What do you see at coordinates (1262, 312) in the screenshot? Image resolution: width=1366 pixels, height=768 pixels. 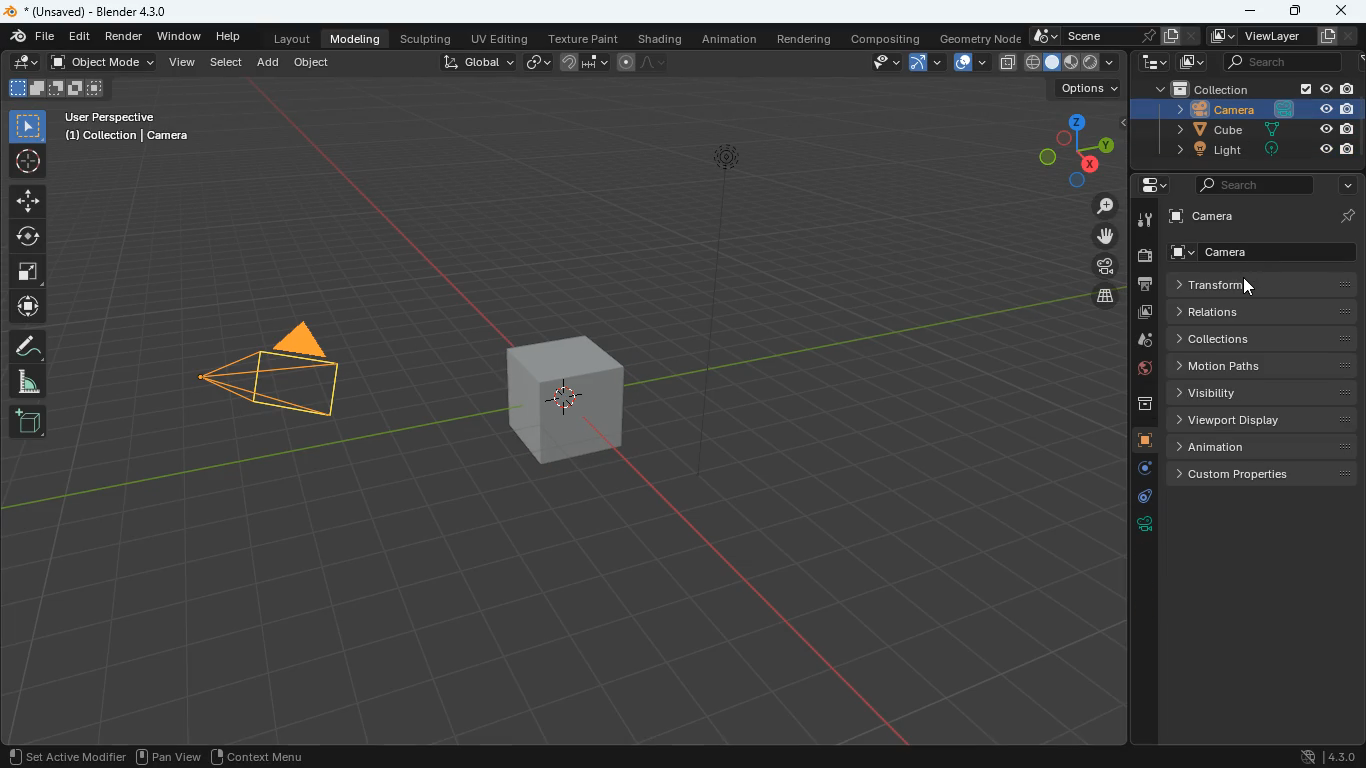 I see `relations` at bounding box center [1262, 312].